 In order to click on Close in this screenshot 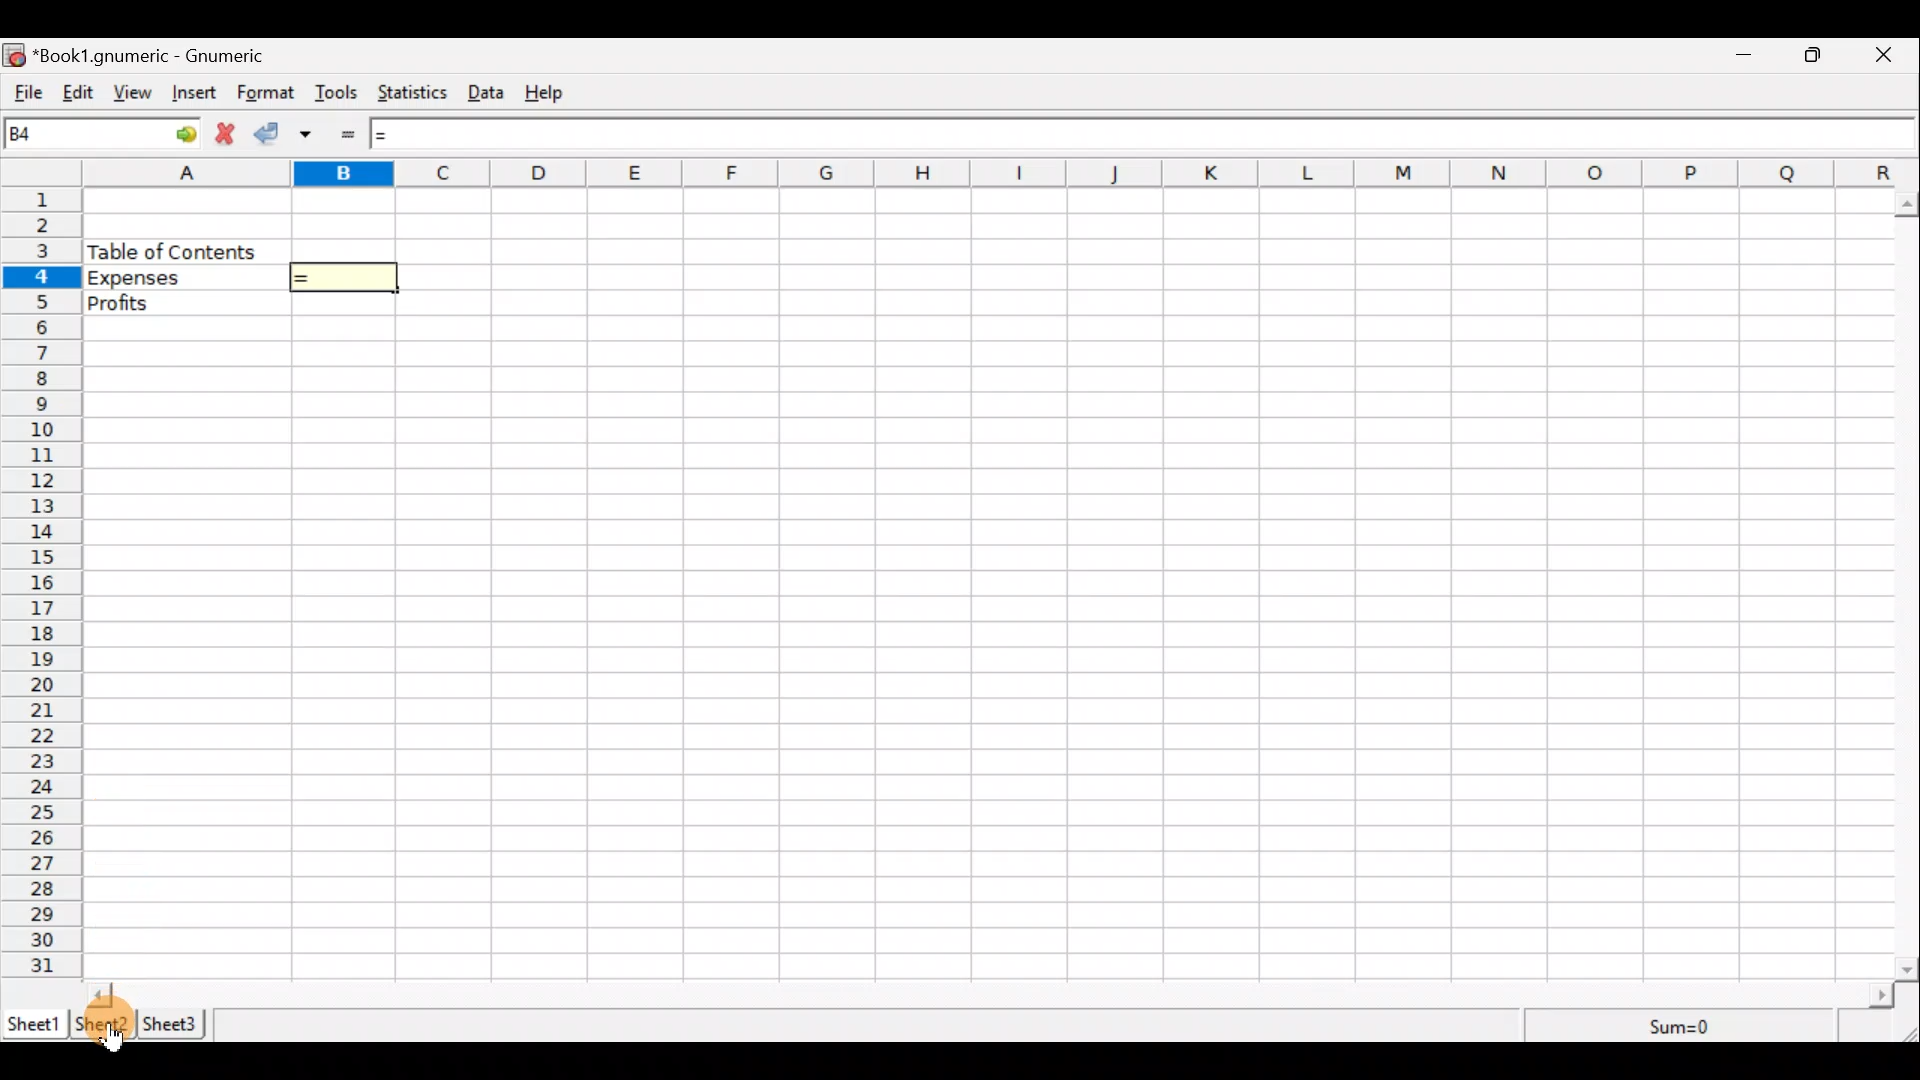, I will do `click(1892, 55)`.